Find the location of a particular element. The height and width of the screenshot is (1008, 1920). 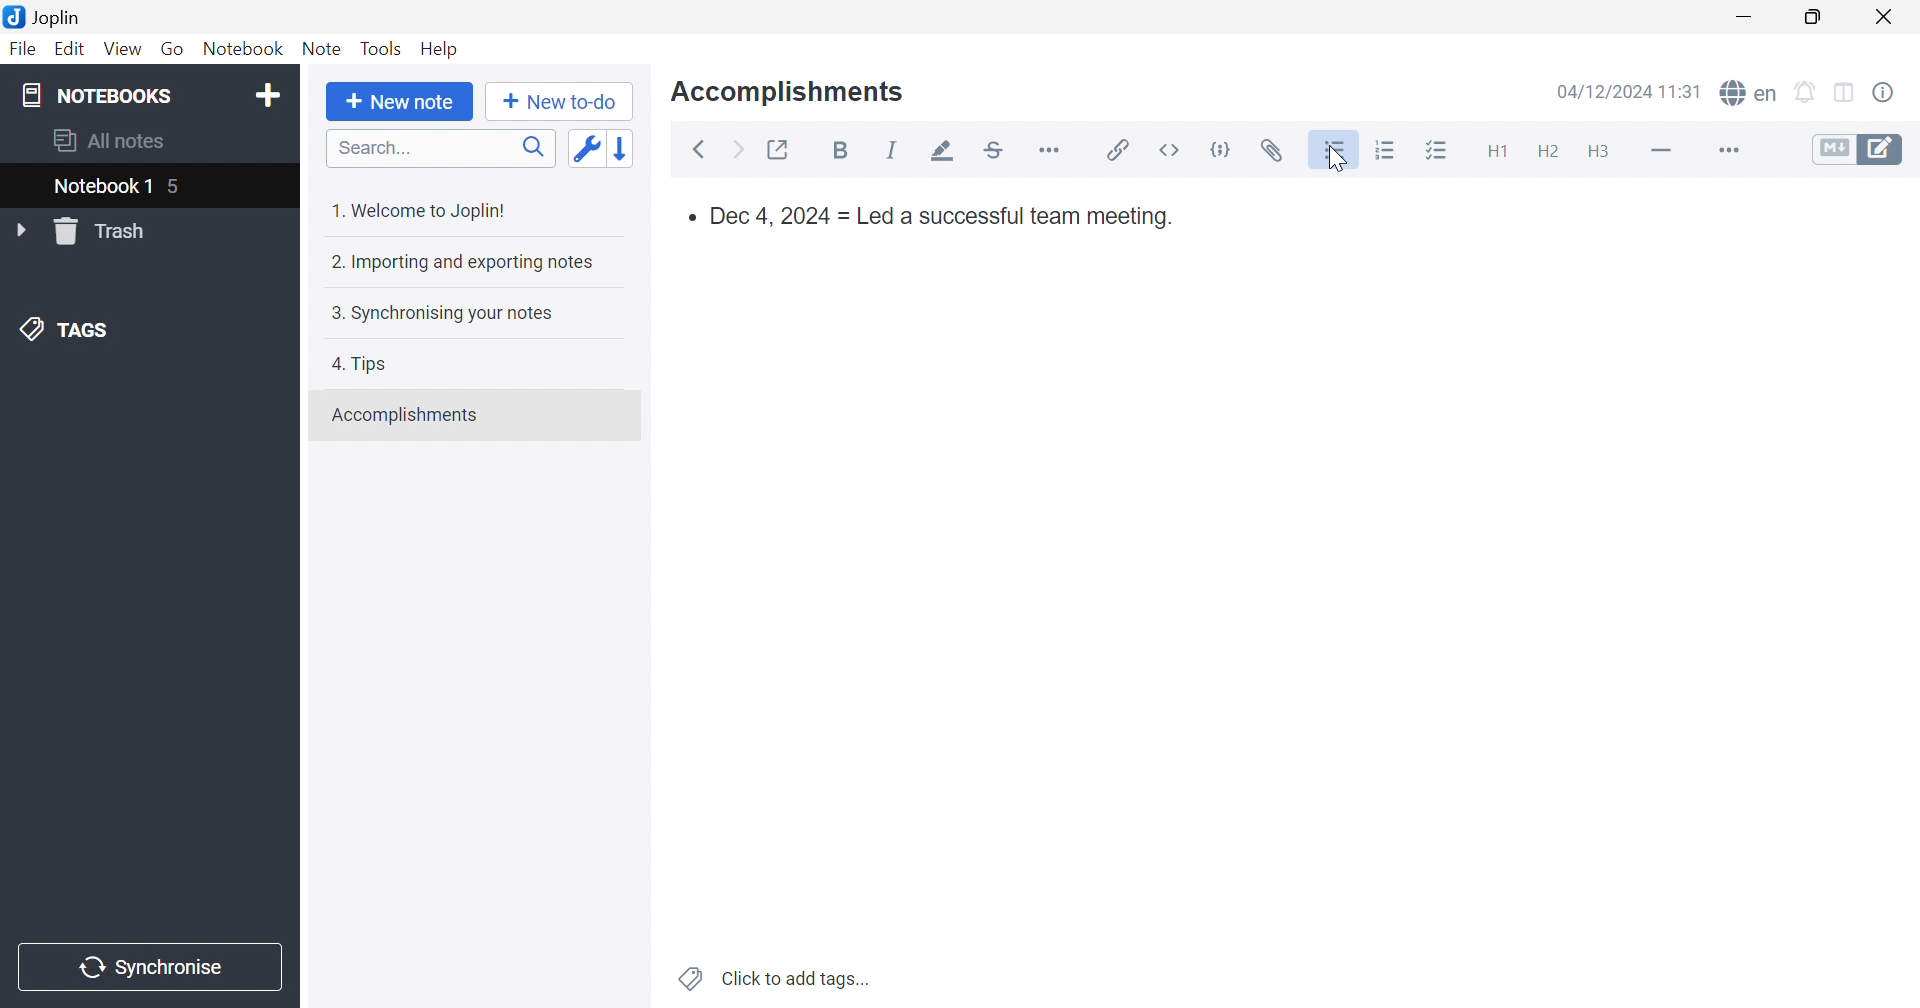

TAGS is located at coordinates (58, 328).